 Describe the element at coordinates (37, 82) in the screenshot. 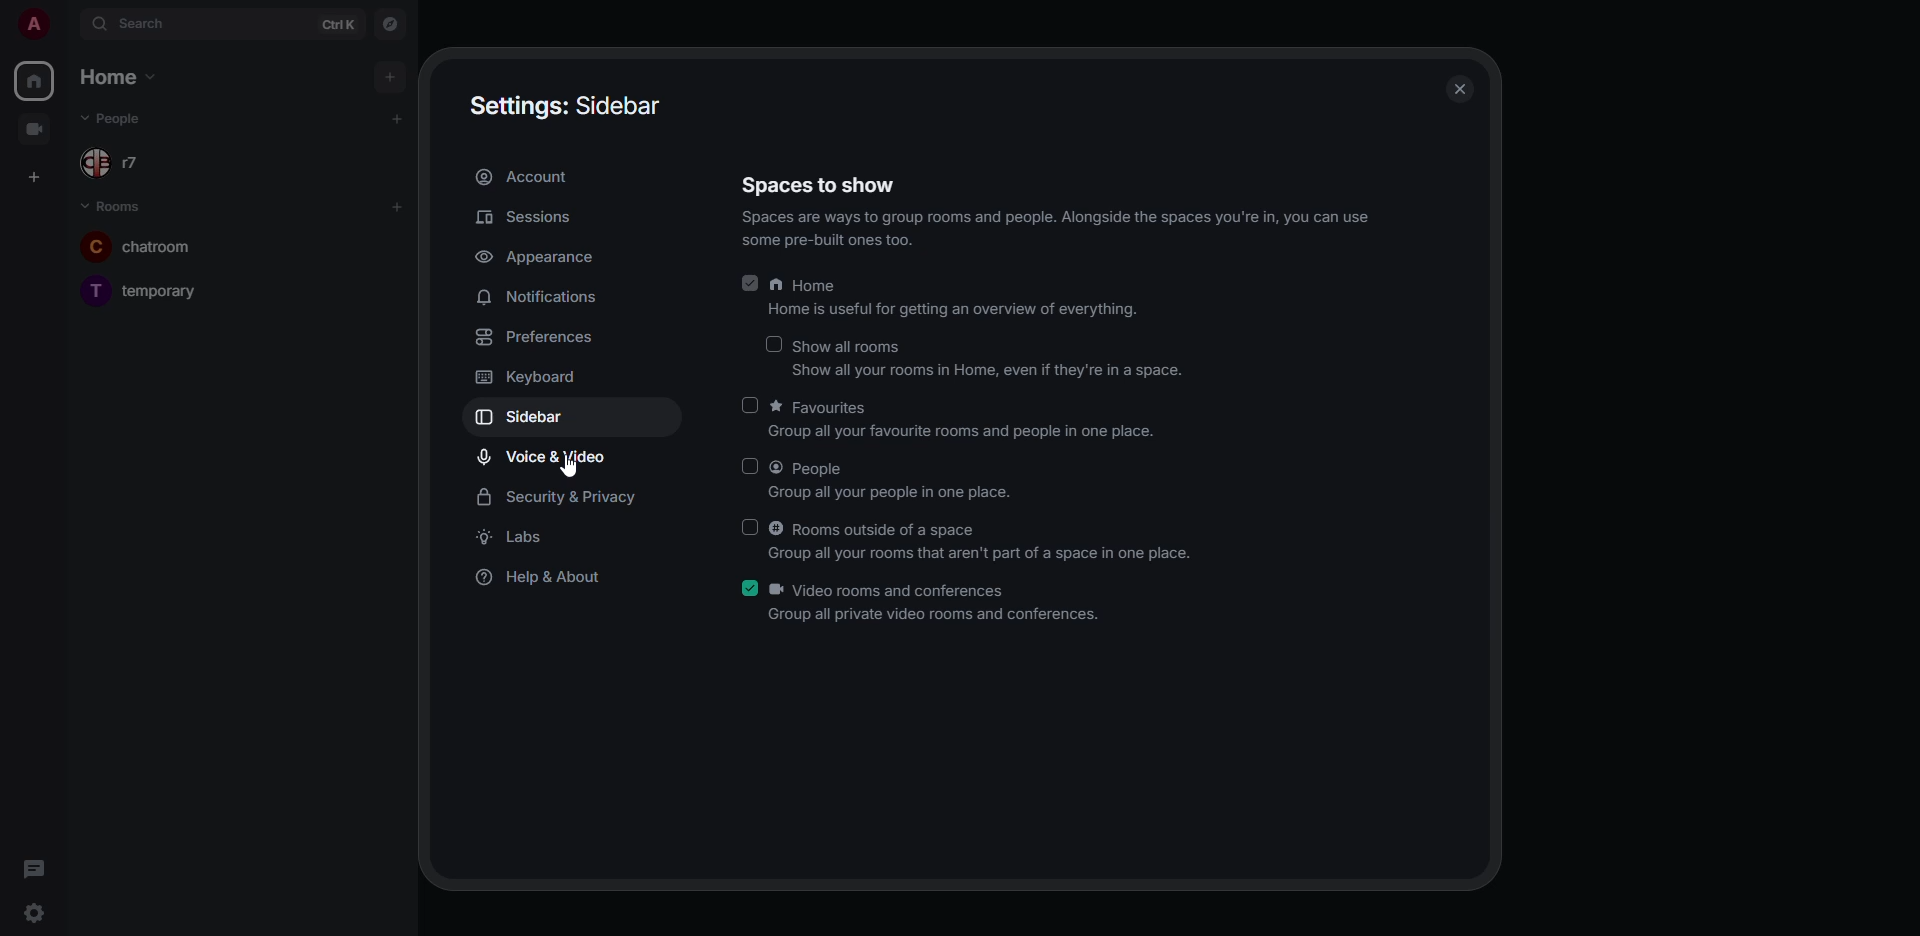

I see `home` at that location.